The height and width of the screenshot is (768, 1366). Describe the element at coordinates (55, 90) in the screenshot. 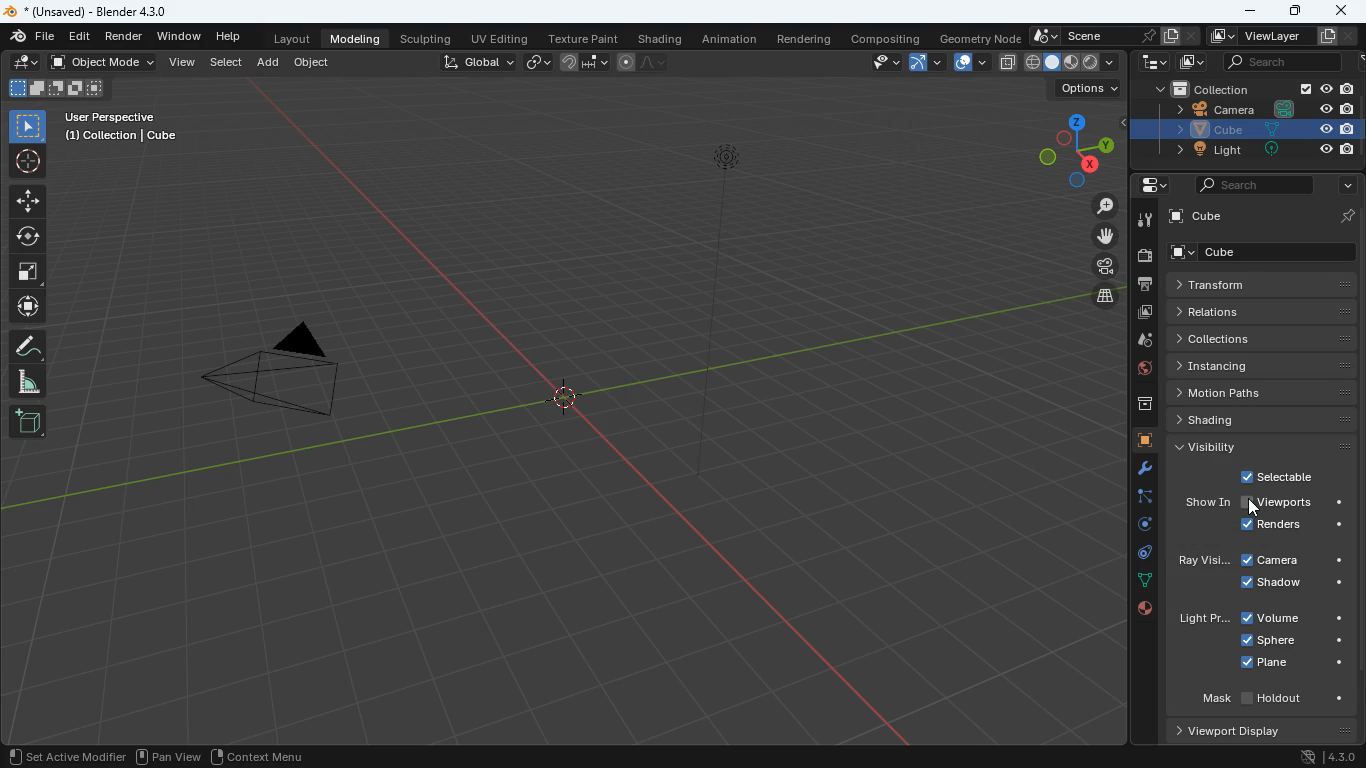

I see `image position` at that location.